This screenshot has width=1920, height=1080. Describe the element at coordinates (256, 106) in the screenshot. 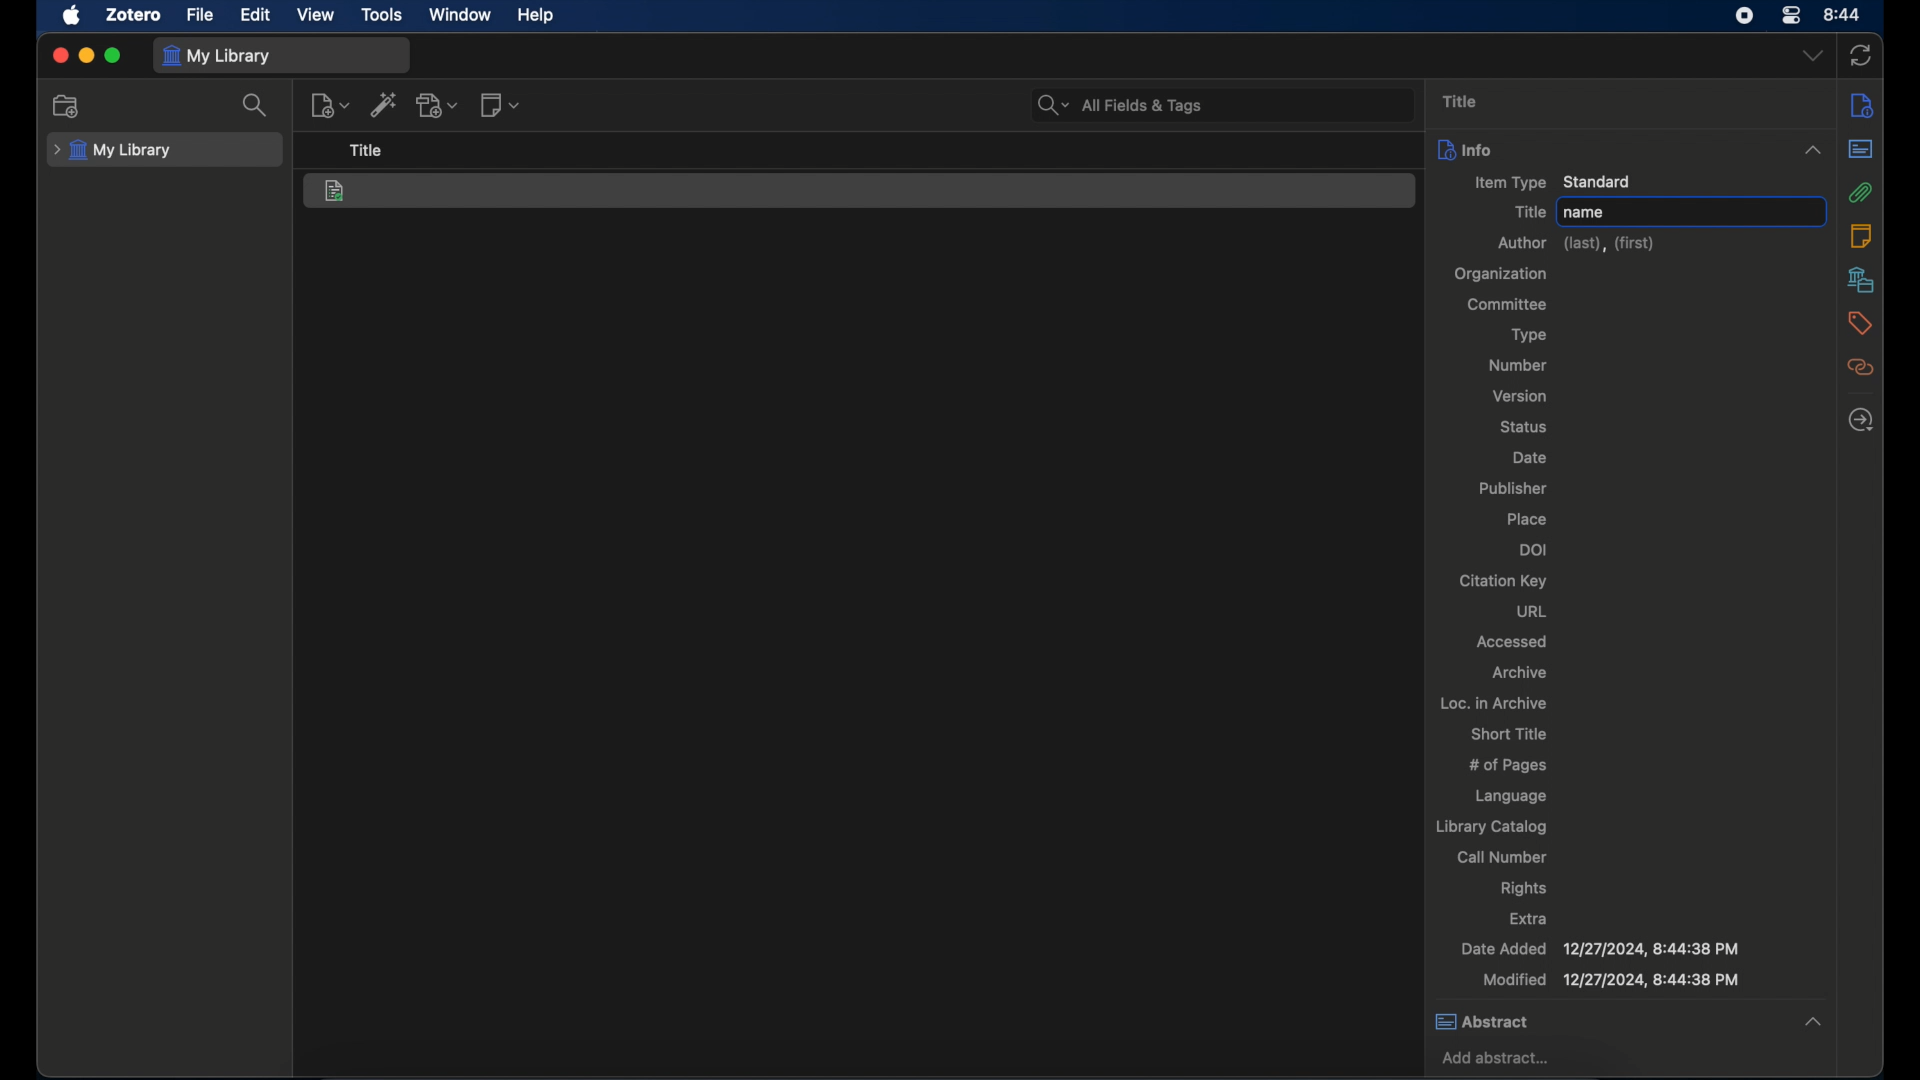

I see `search` at that location.